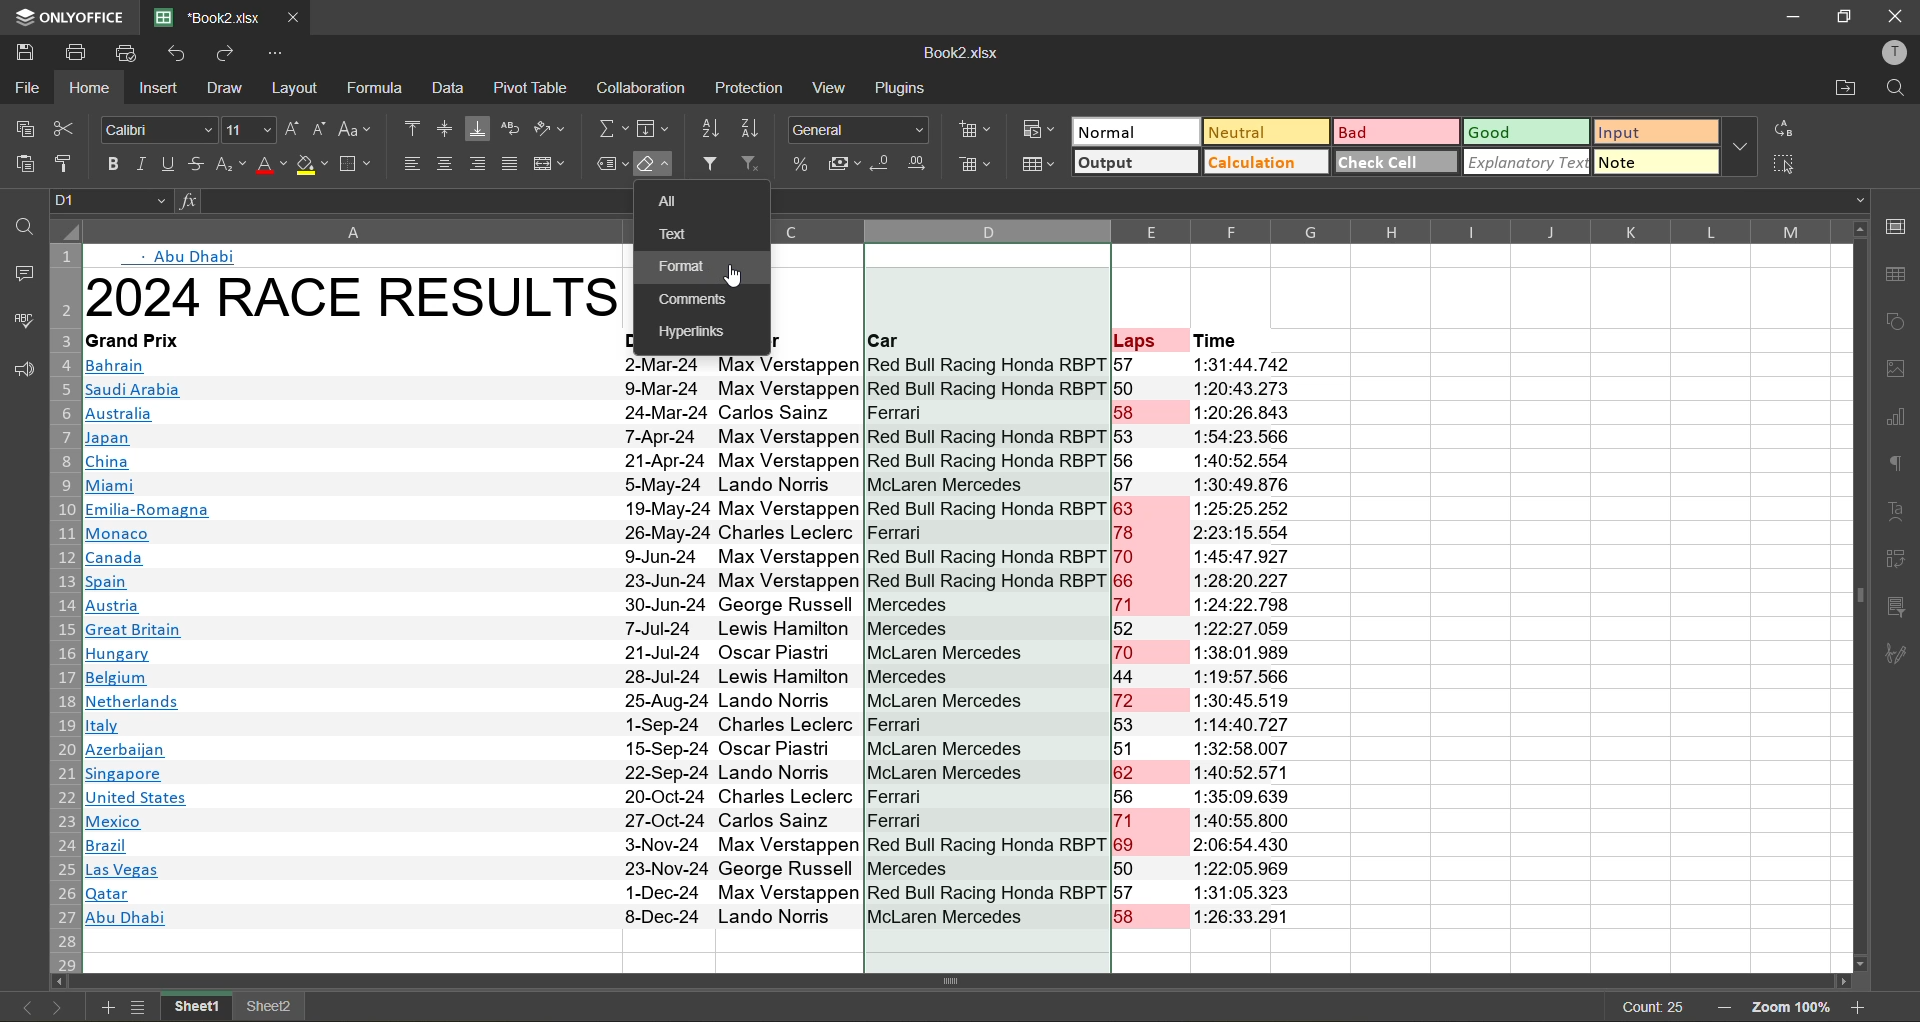 The image size is (1920, 1022). I want to click on collaboration, so click(646, 90).